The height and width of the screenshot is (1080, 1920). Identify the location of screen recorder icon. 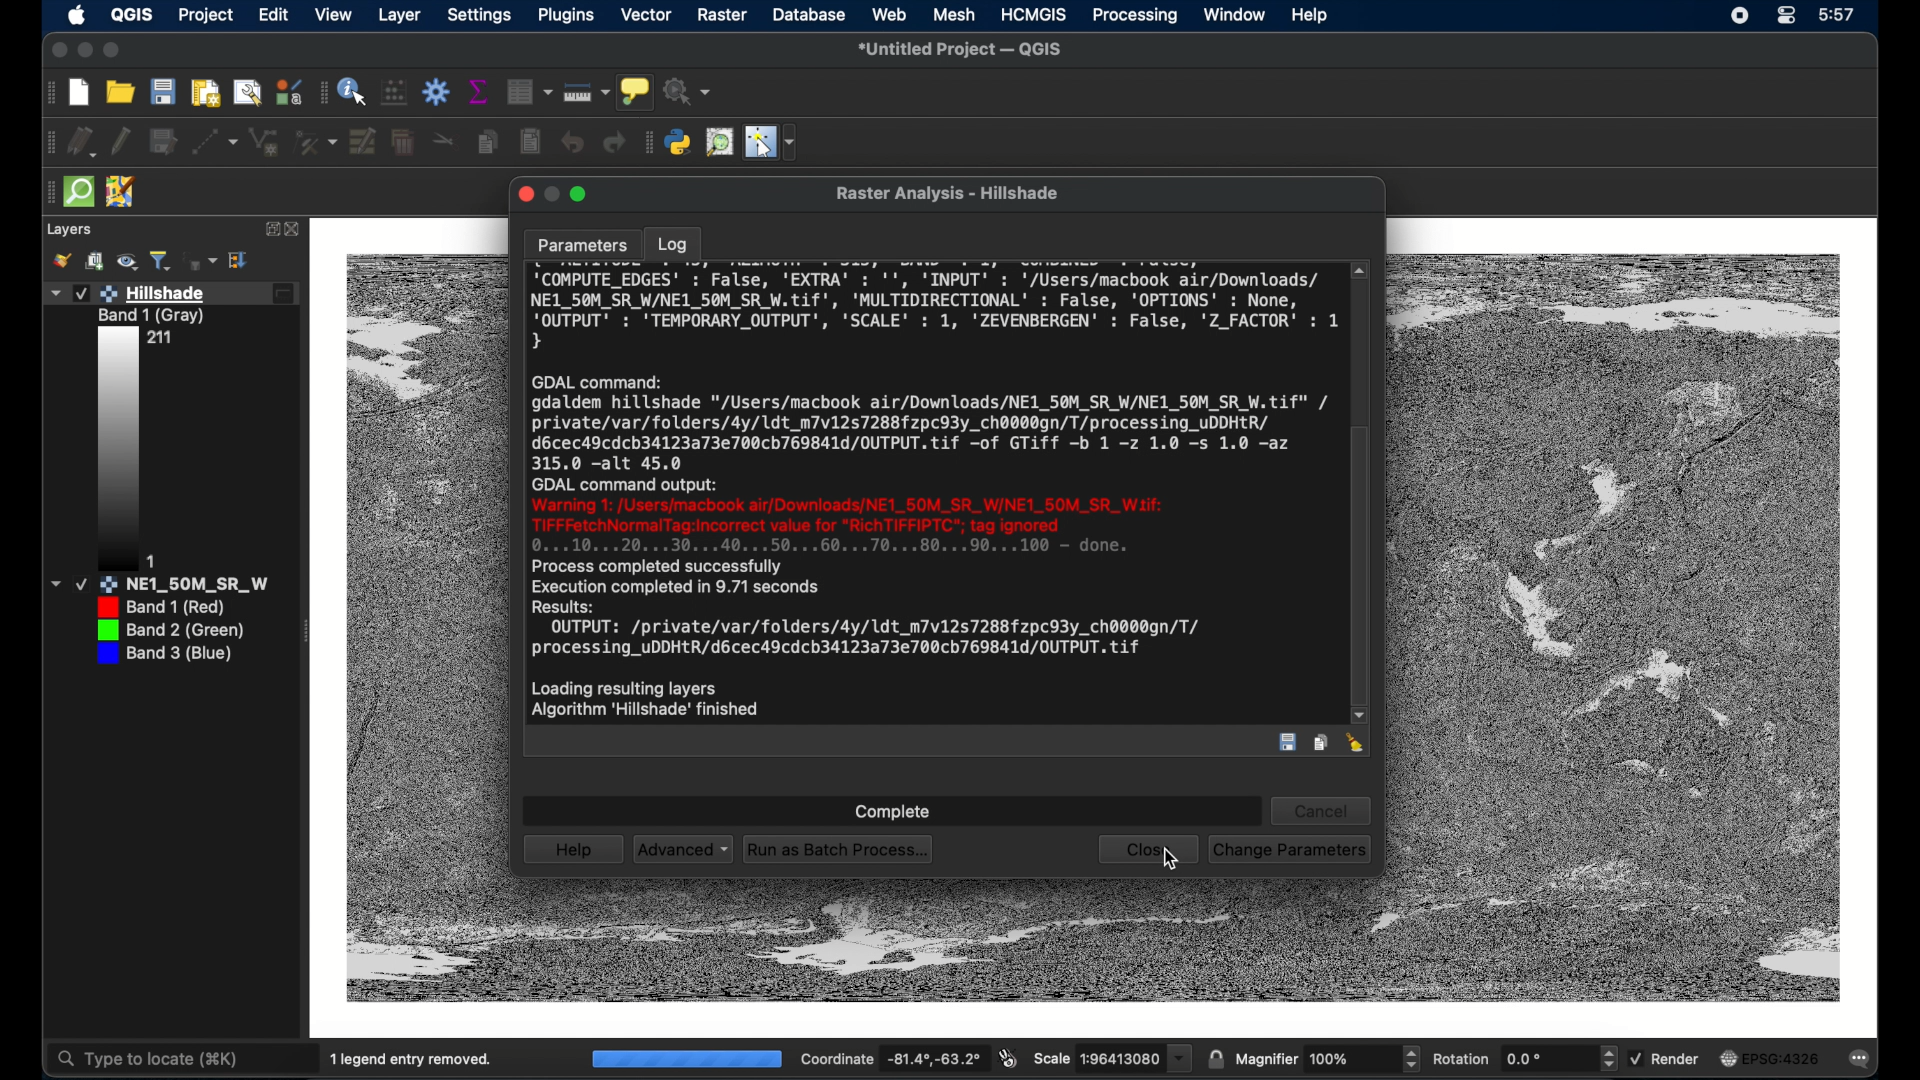
(1739, 17).